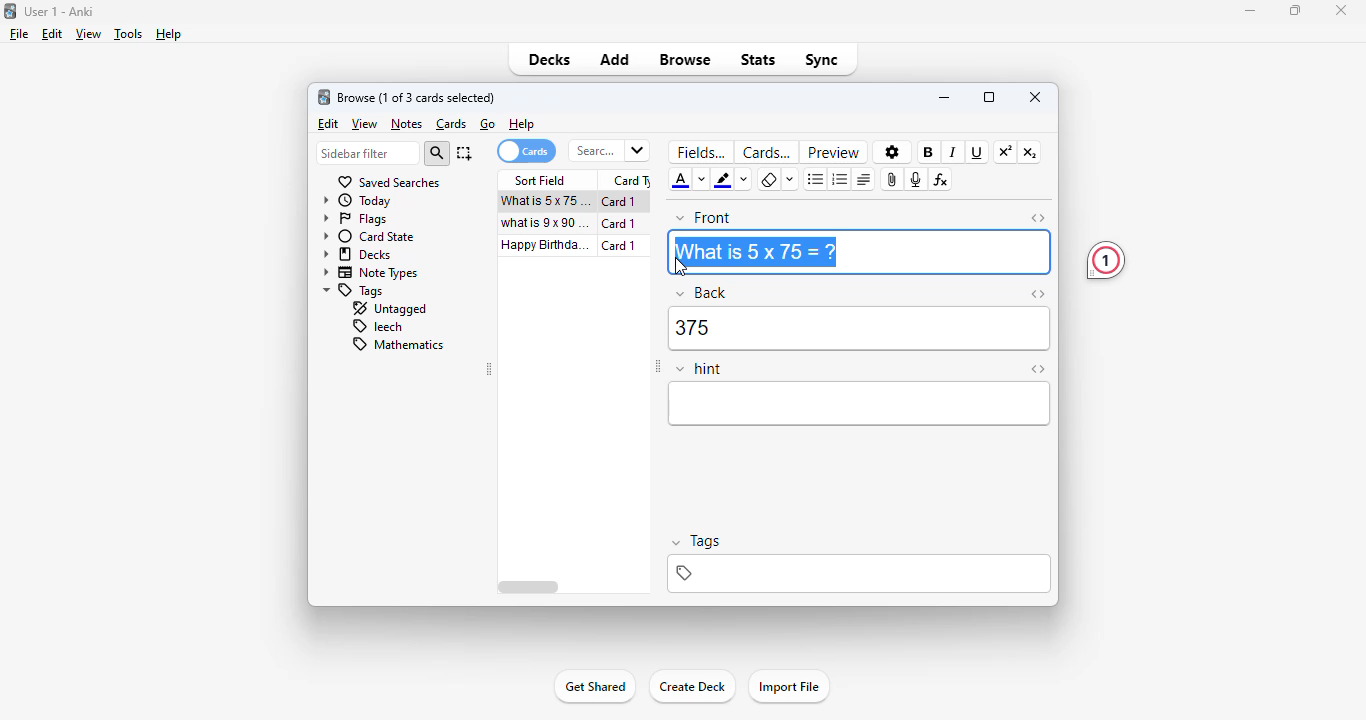 This screenshot has width=1366, height=720. What do you see at coordinates (20, 34) in the screenshot?
I see `file` at bounding box center [20, 34].